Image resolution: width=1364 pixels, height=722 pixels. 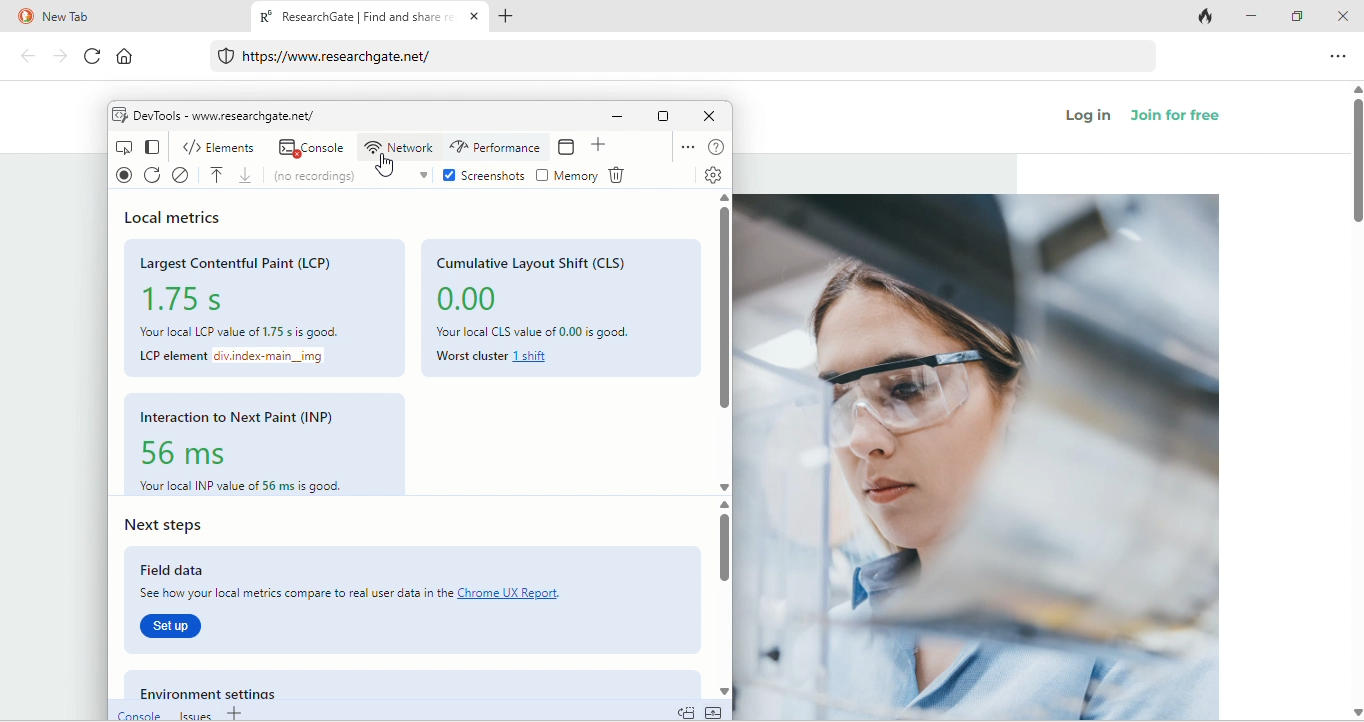 What do you see at coordinates (714, 711) in the screenshot?
I see `expand` at bounding box center [714, 711].